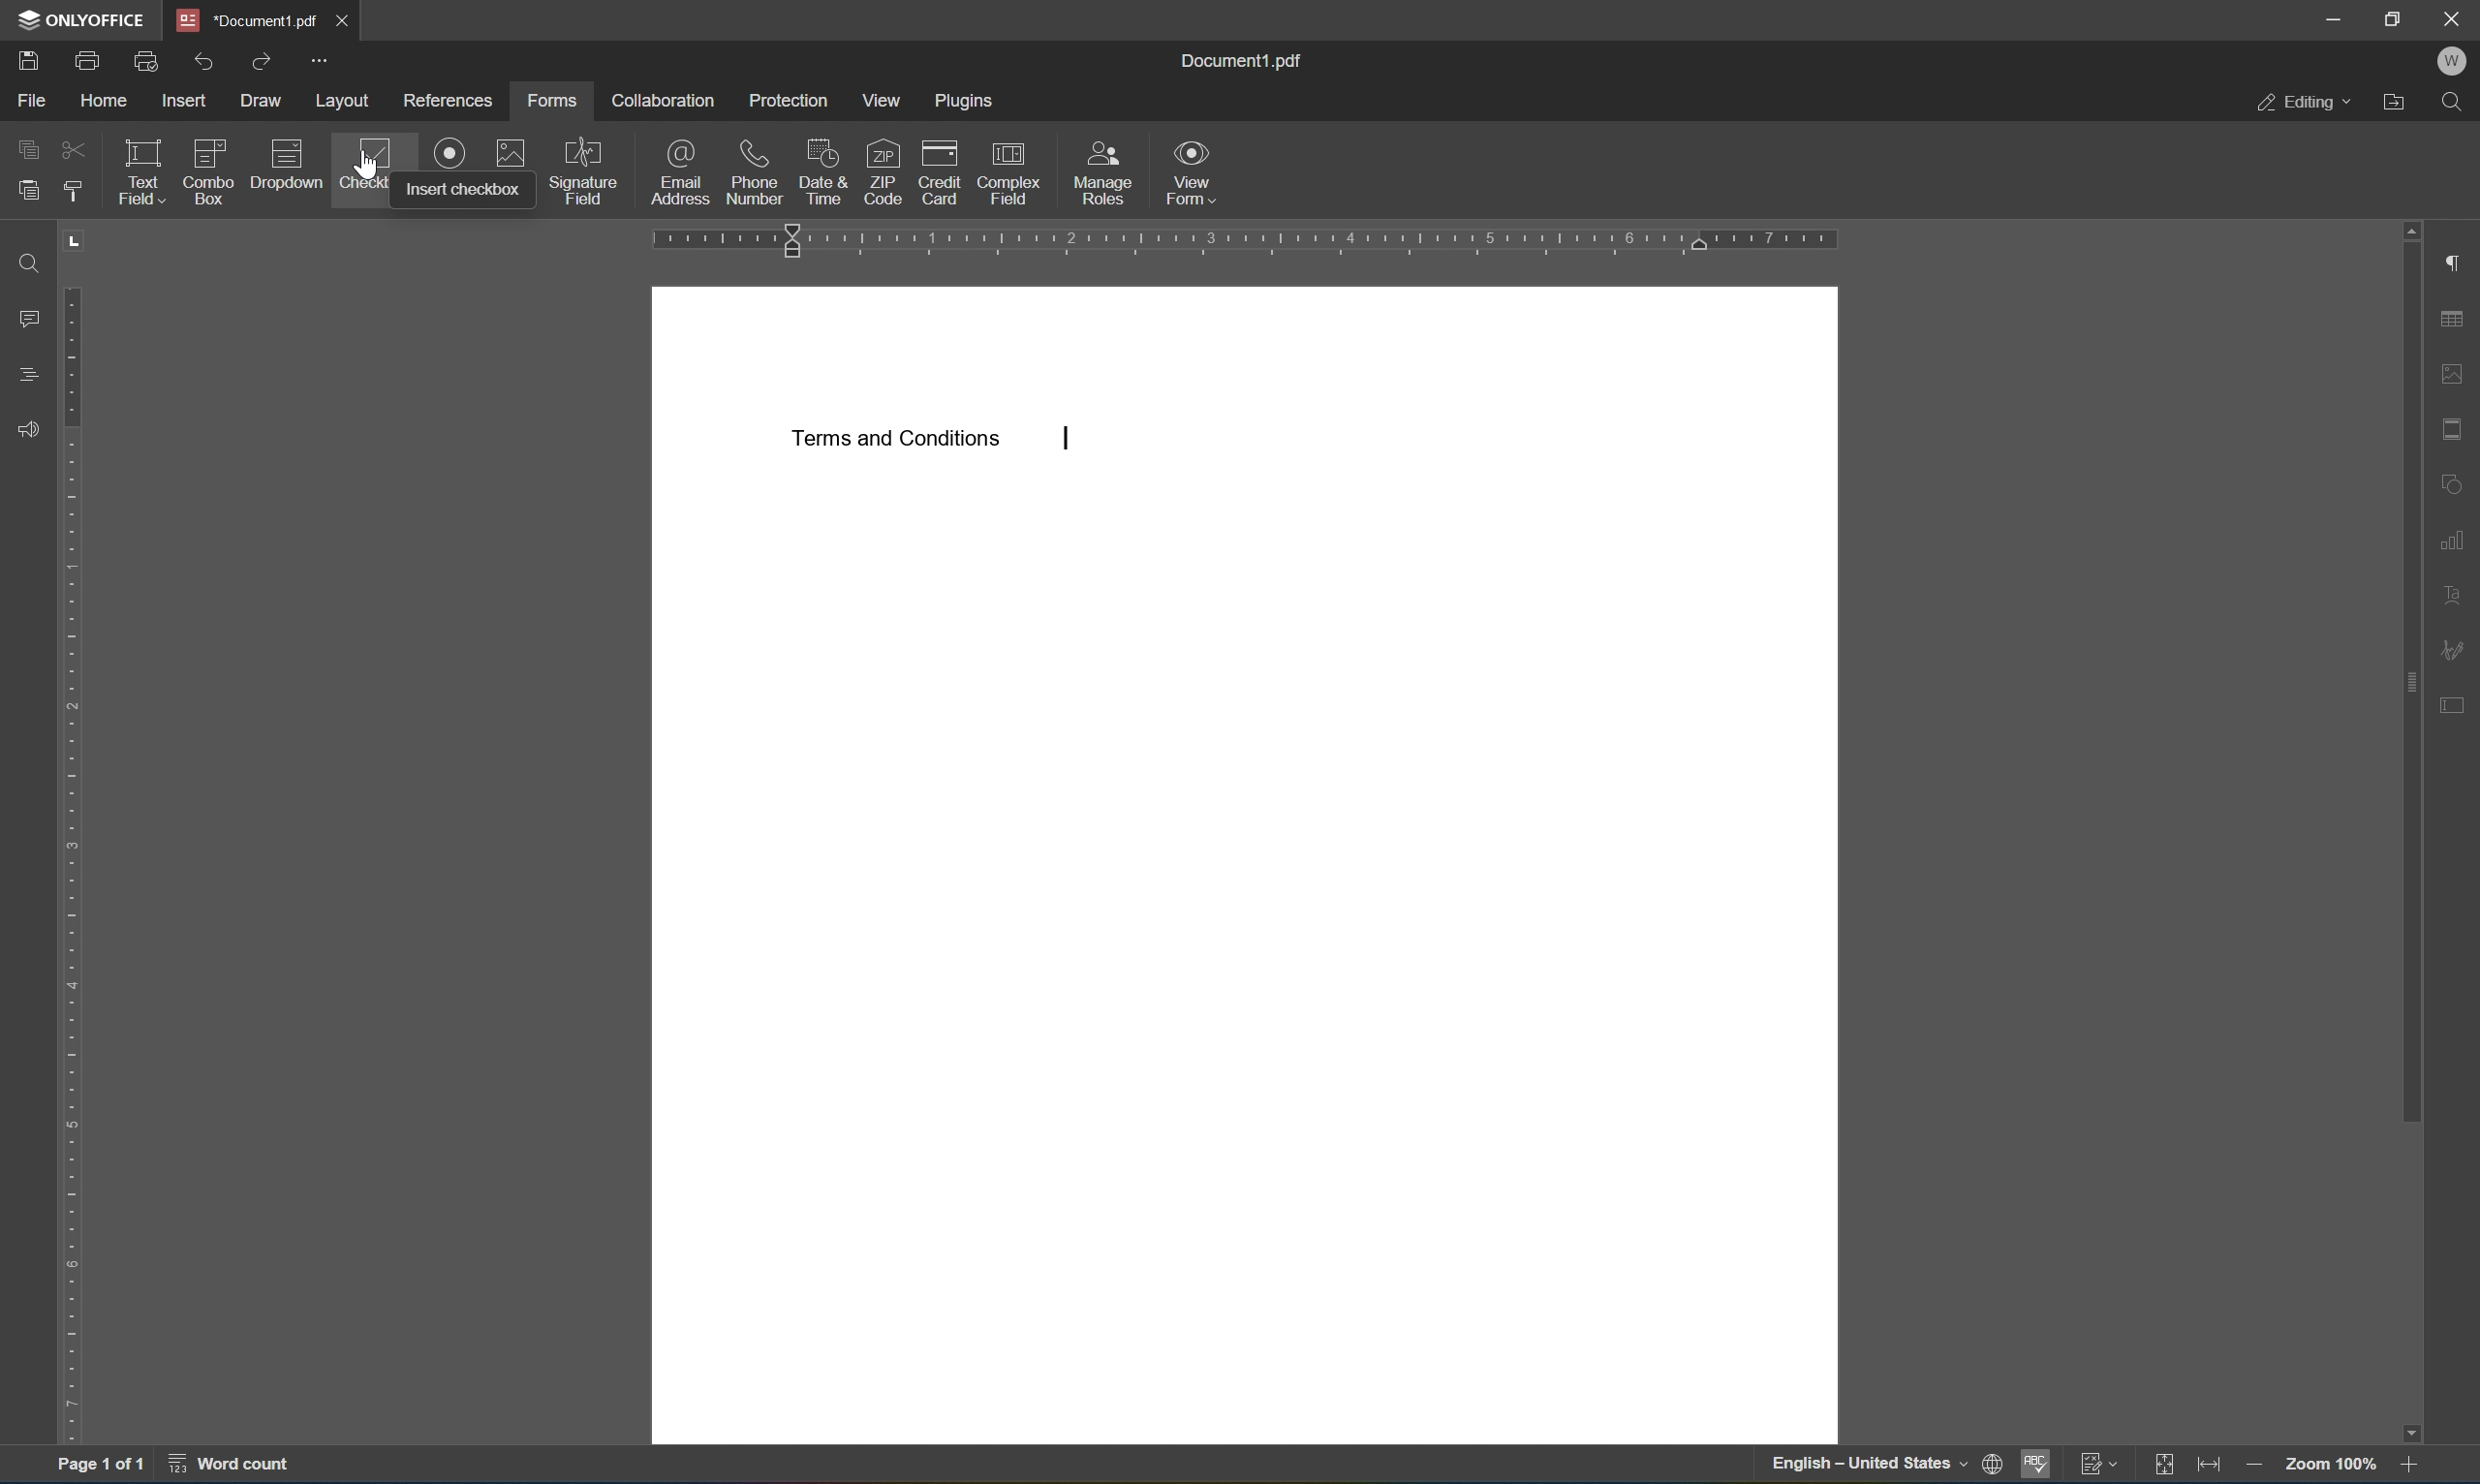  What do you see at coordinates (147, 60) in the screenshot?
I see `quick print` at bounding box center [147, 60].